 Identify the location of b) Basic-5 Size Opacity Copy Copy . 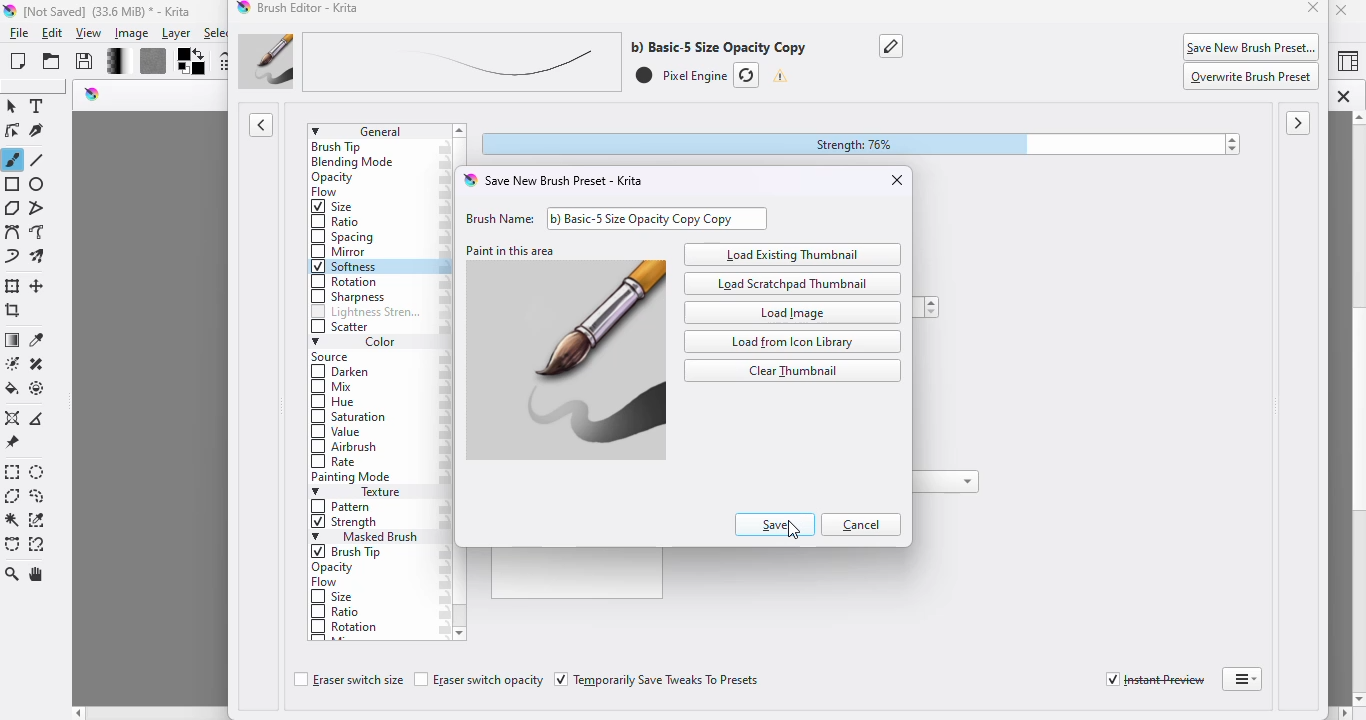
(668, 218).